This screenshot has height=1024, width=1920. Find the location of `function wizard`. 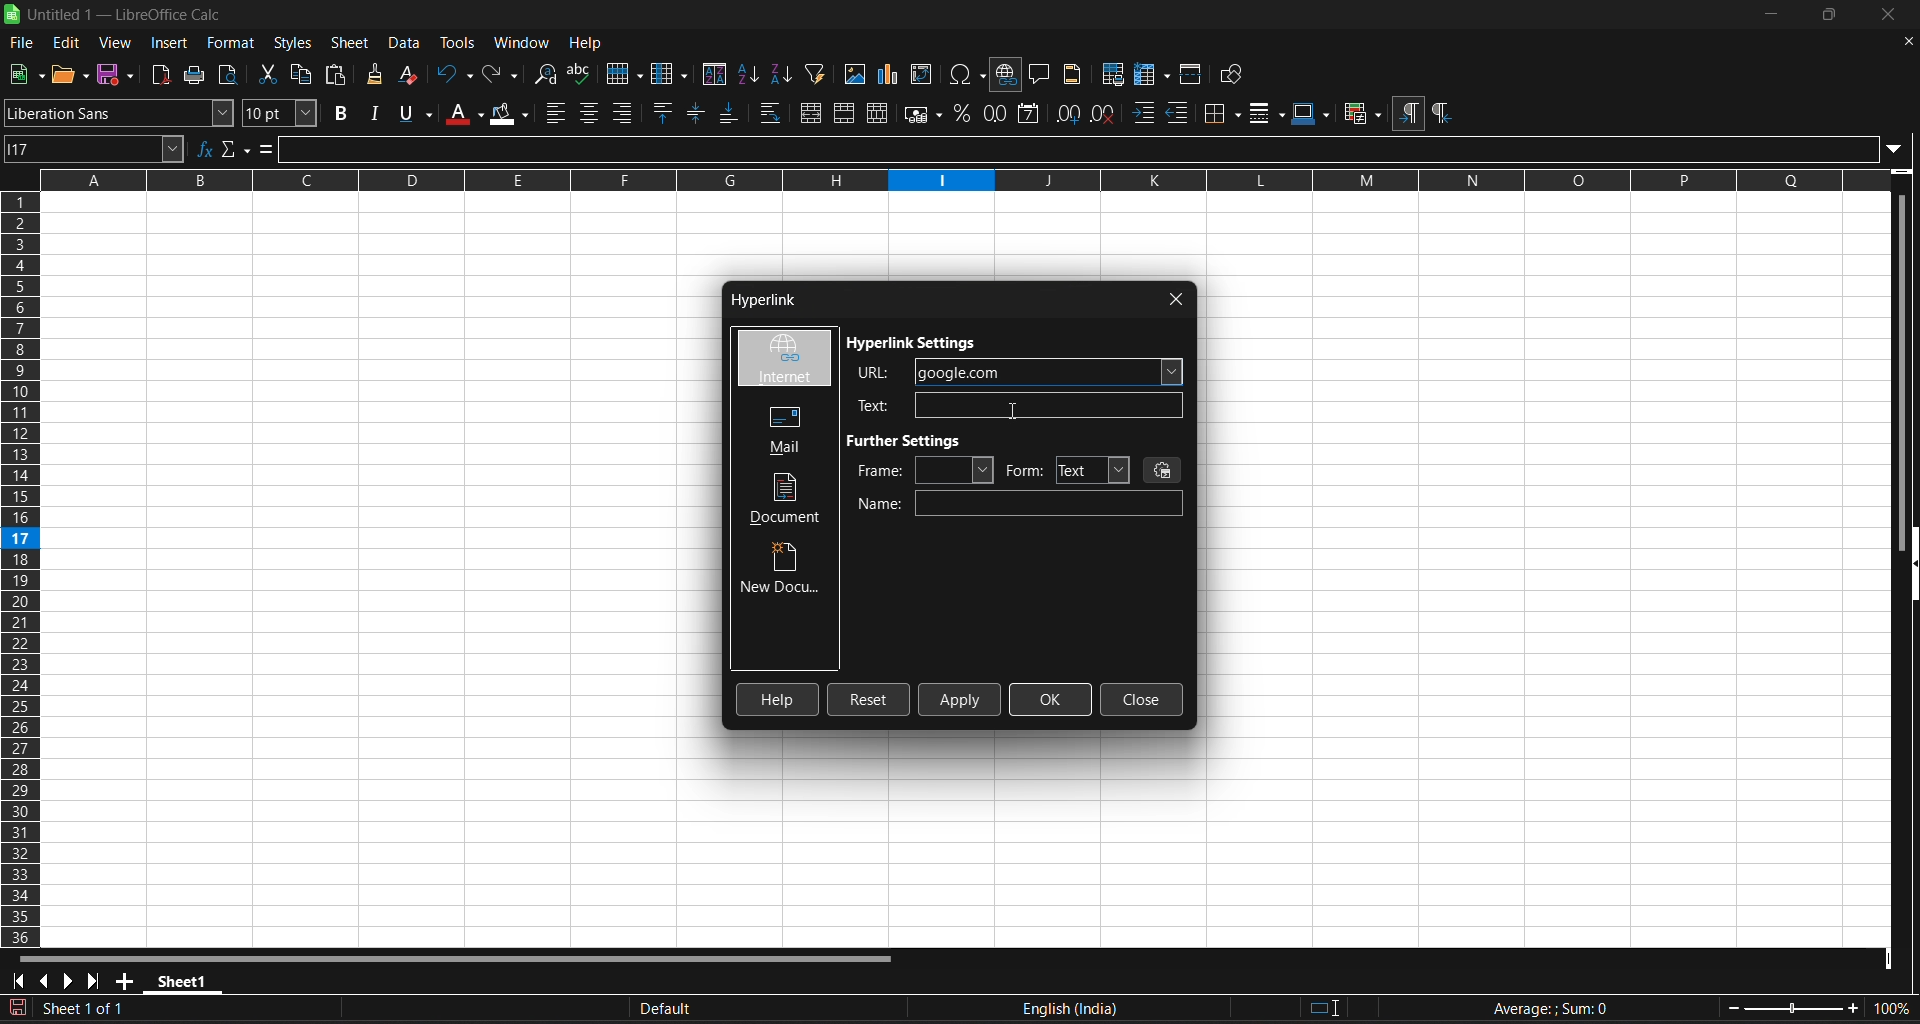

function wizard is located at coordinates (206, 149).